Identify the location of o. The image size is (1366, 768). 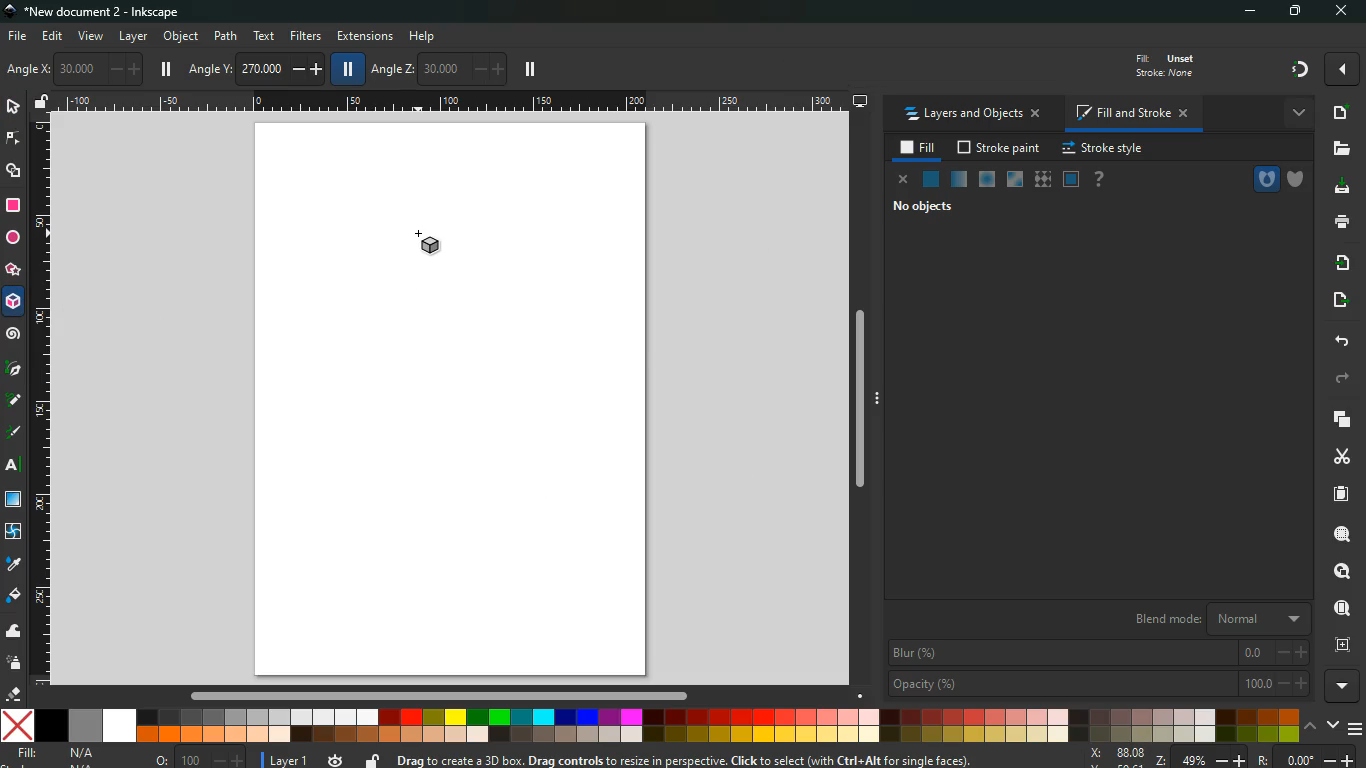
(196, 758).